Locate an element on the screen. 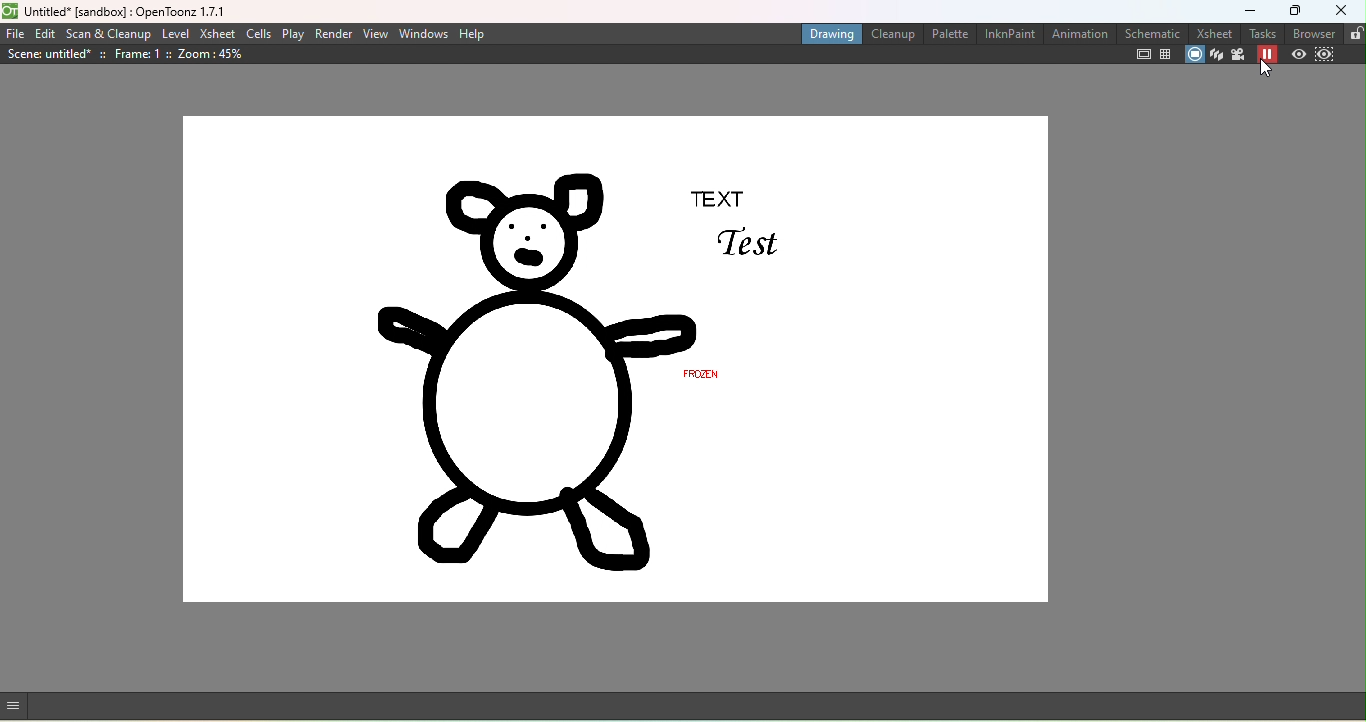 This screenshot has width=1366, height=722. Help is located at coordinates (471, 34).